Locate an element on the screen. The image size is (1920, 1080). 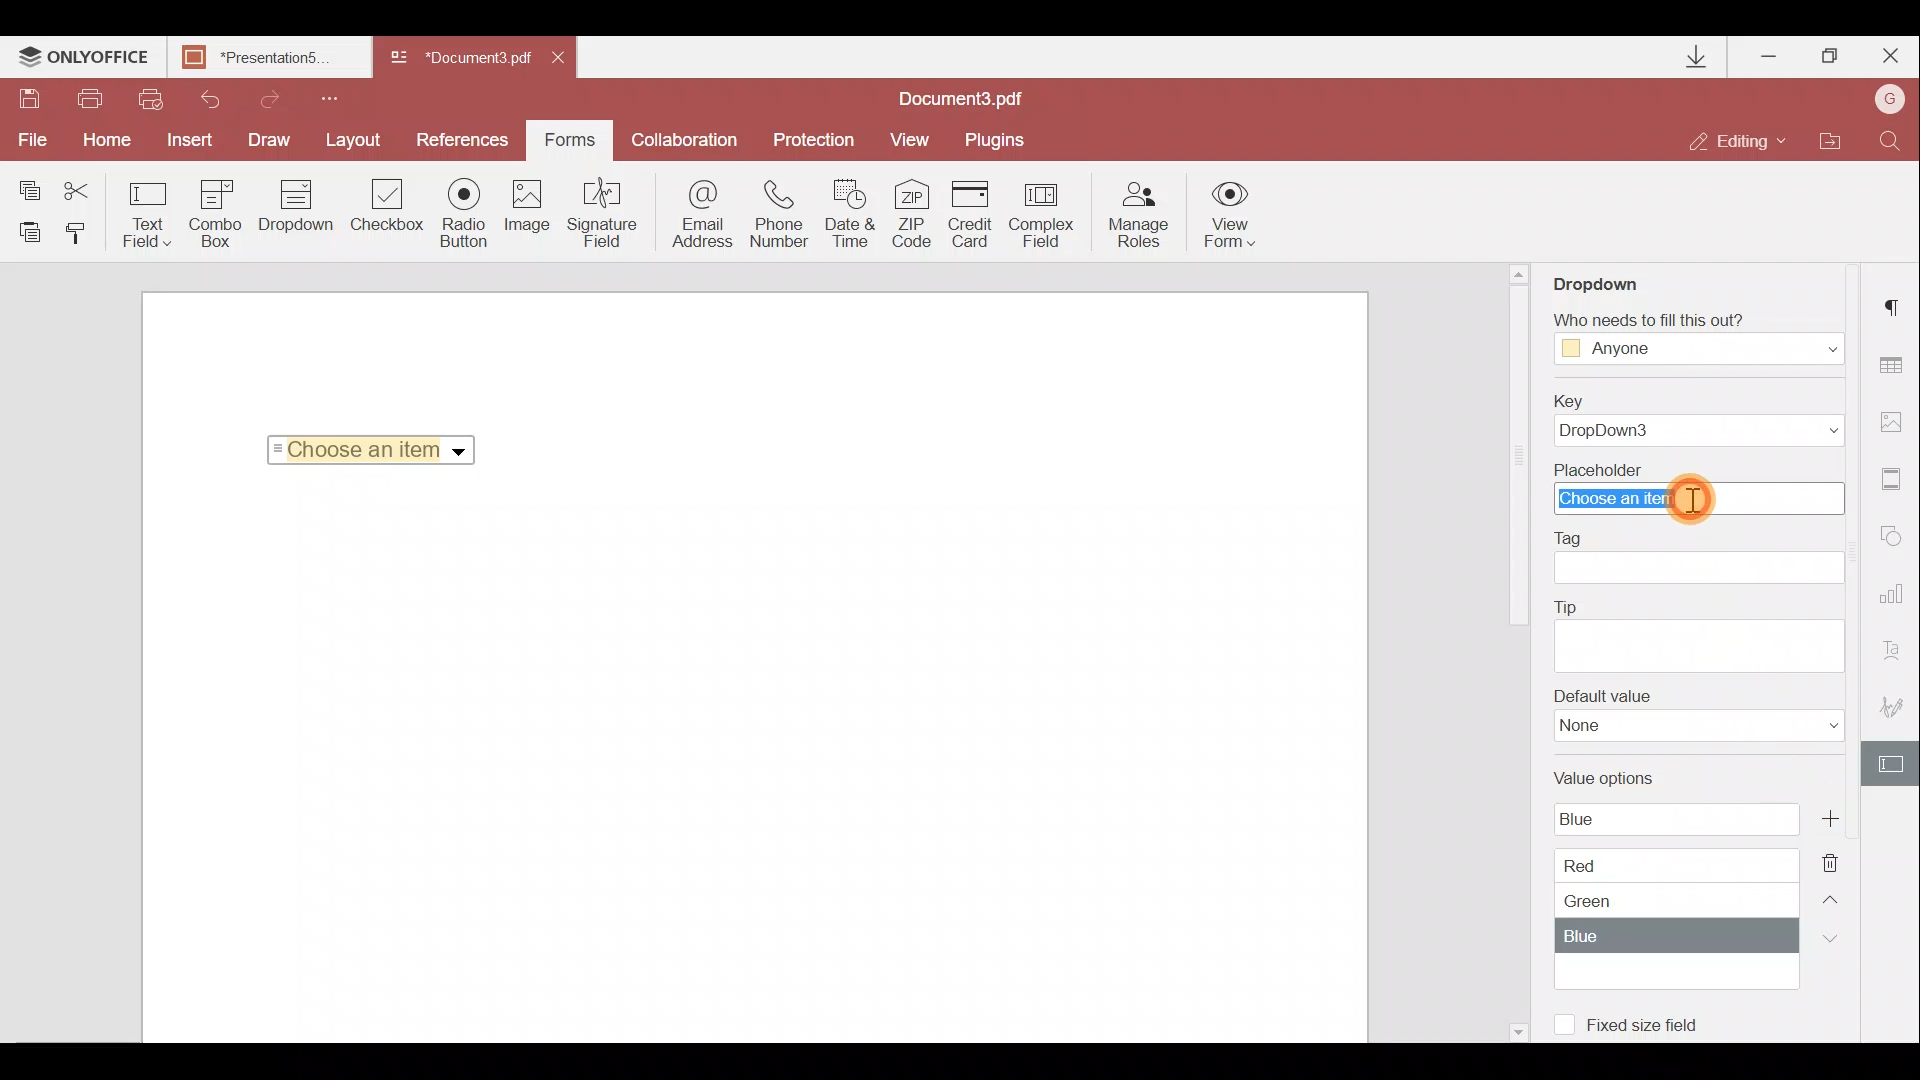
Save is located at coordinates (29, 99).